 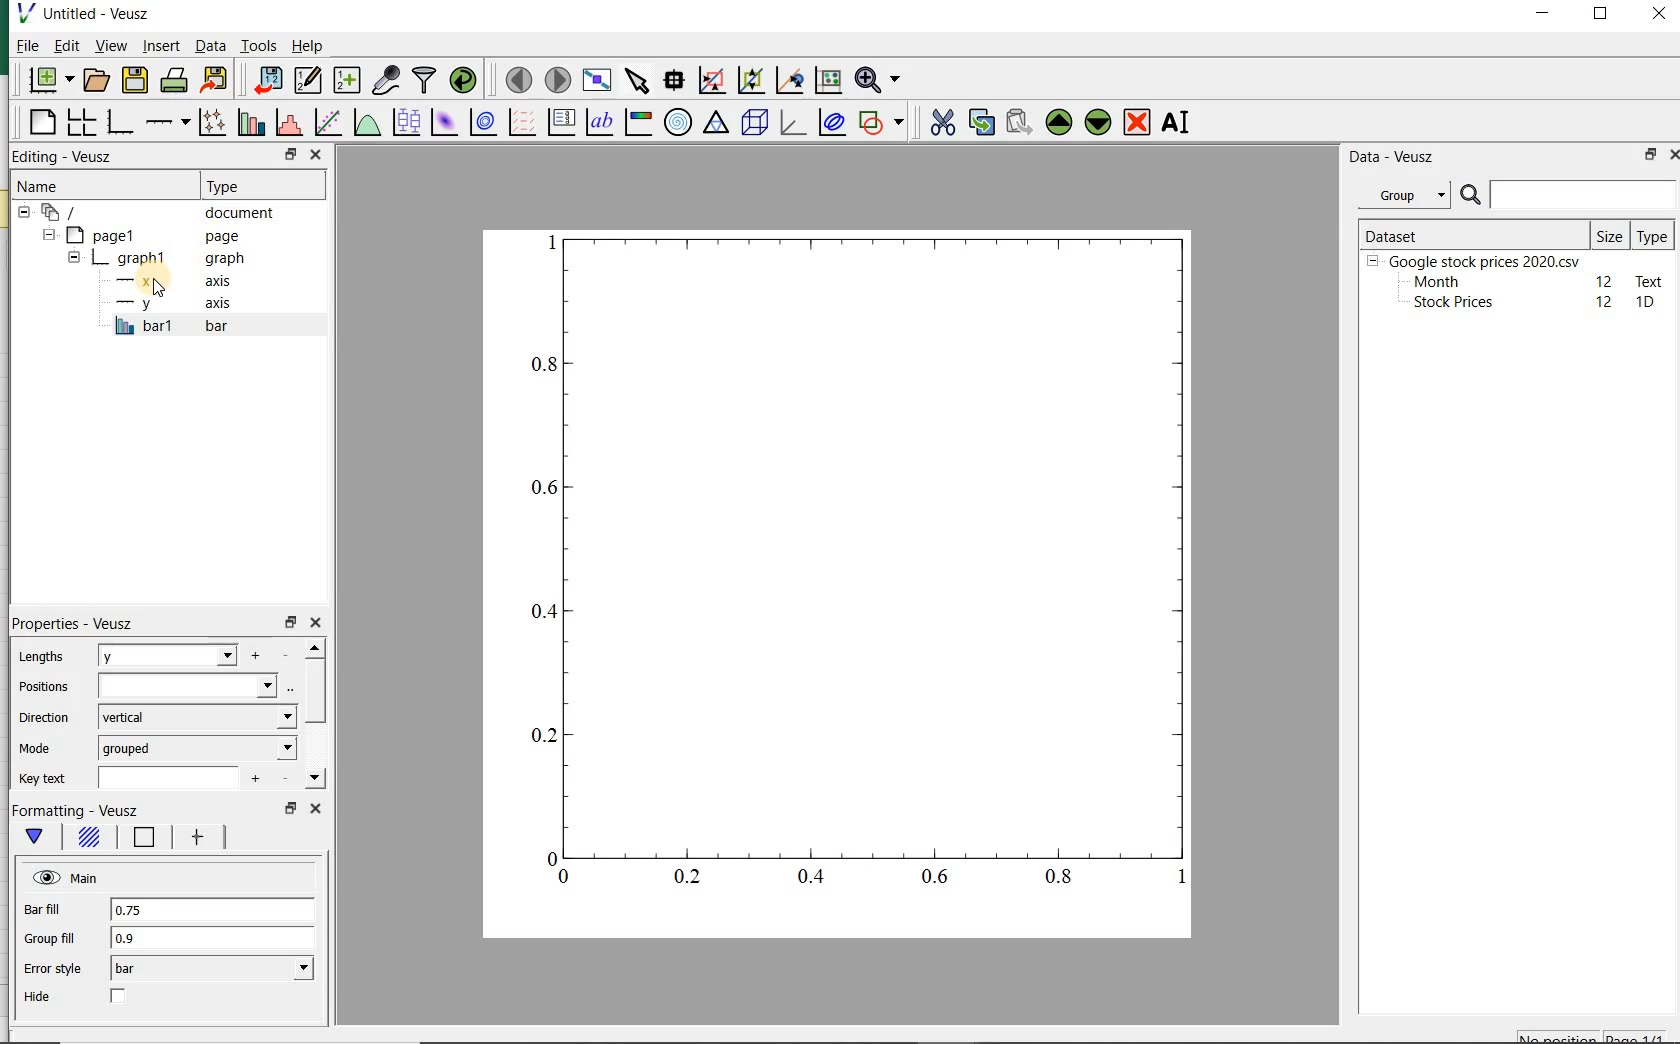 I want to click on Group fill, so click(x=50, y=940).